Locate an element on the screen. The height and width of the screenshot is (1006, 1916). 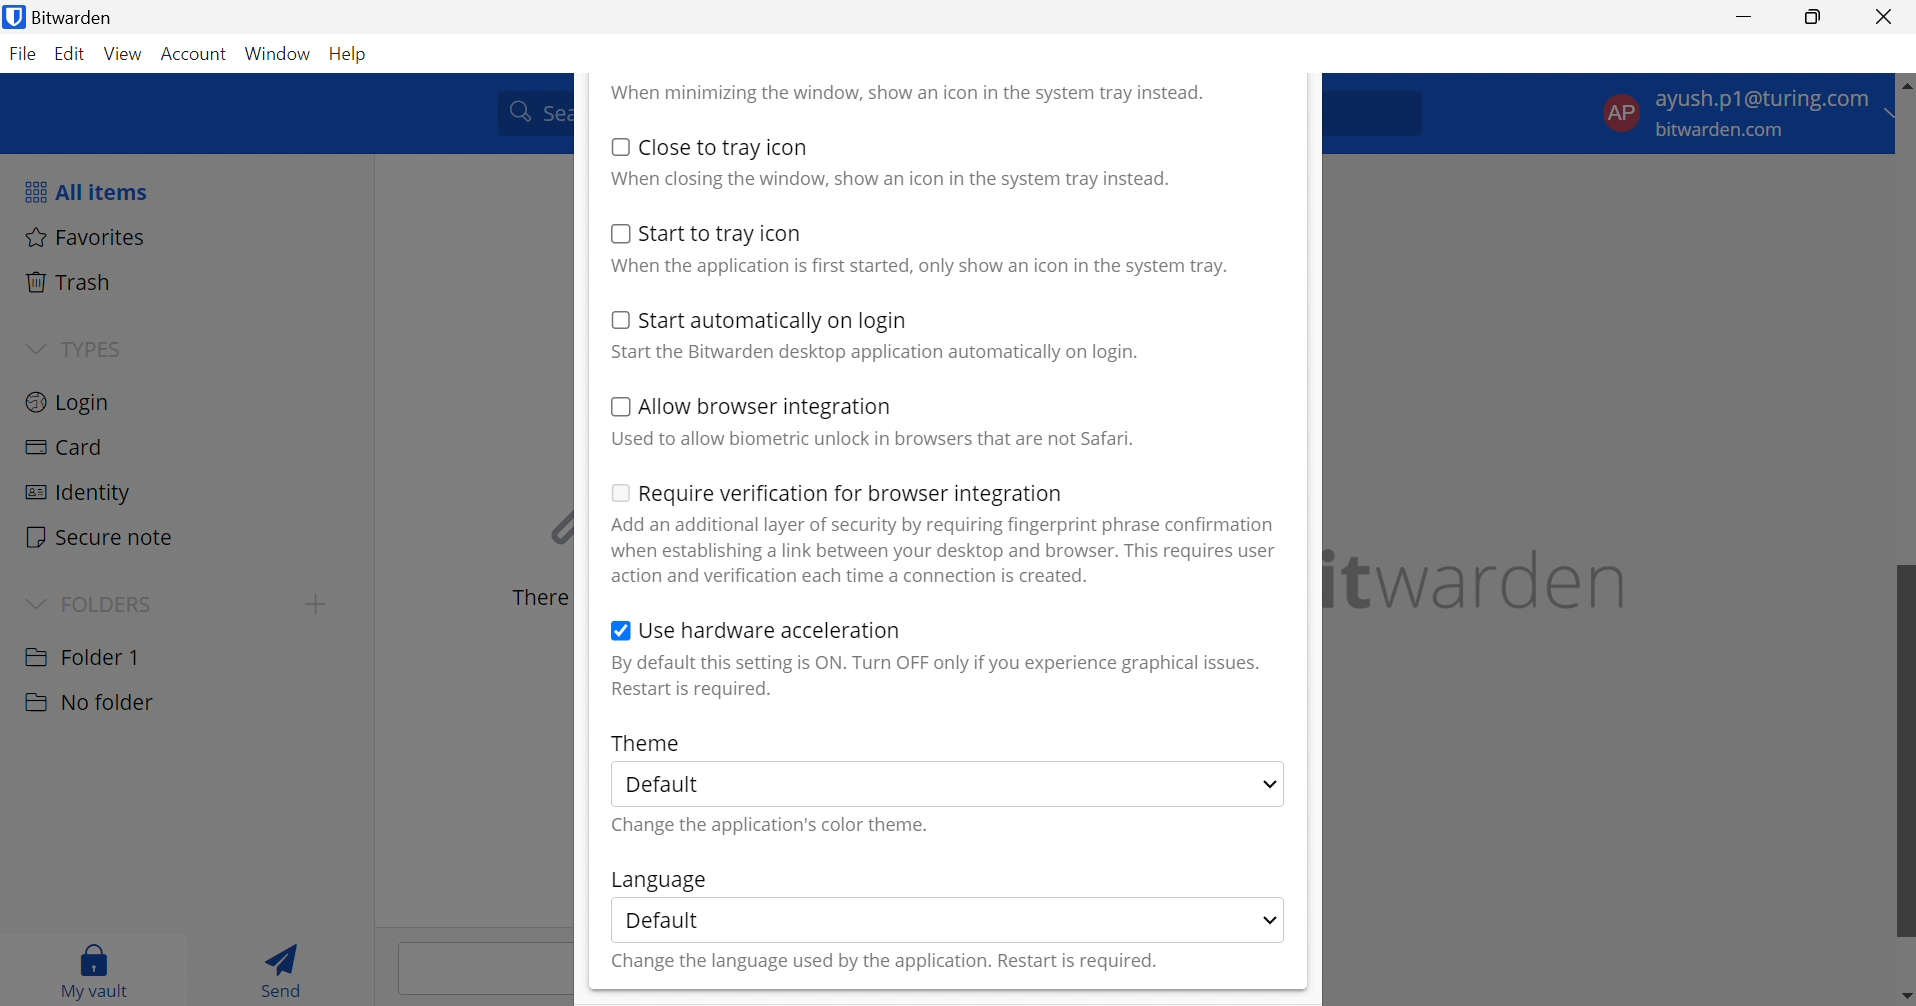
Help is located at coordinates (352, 52).